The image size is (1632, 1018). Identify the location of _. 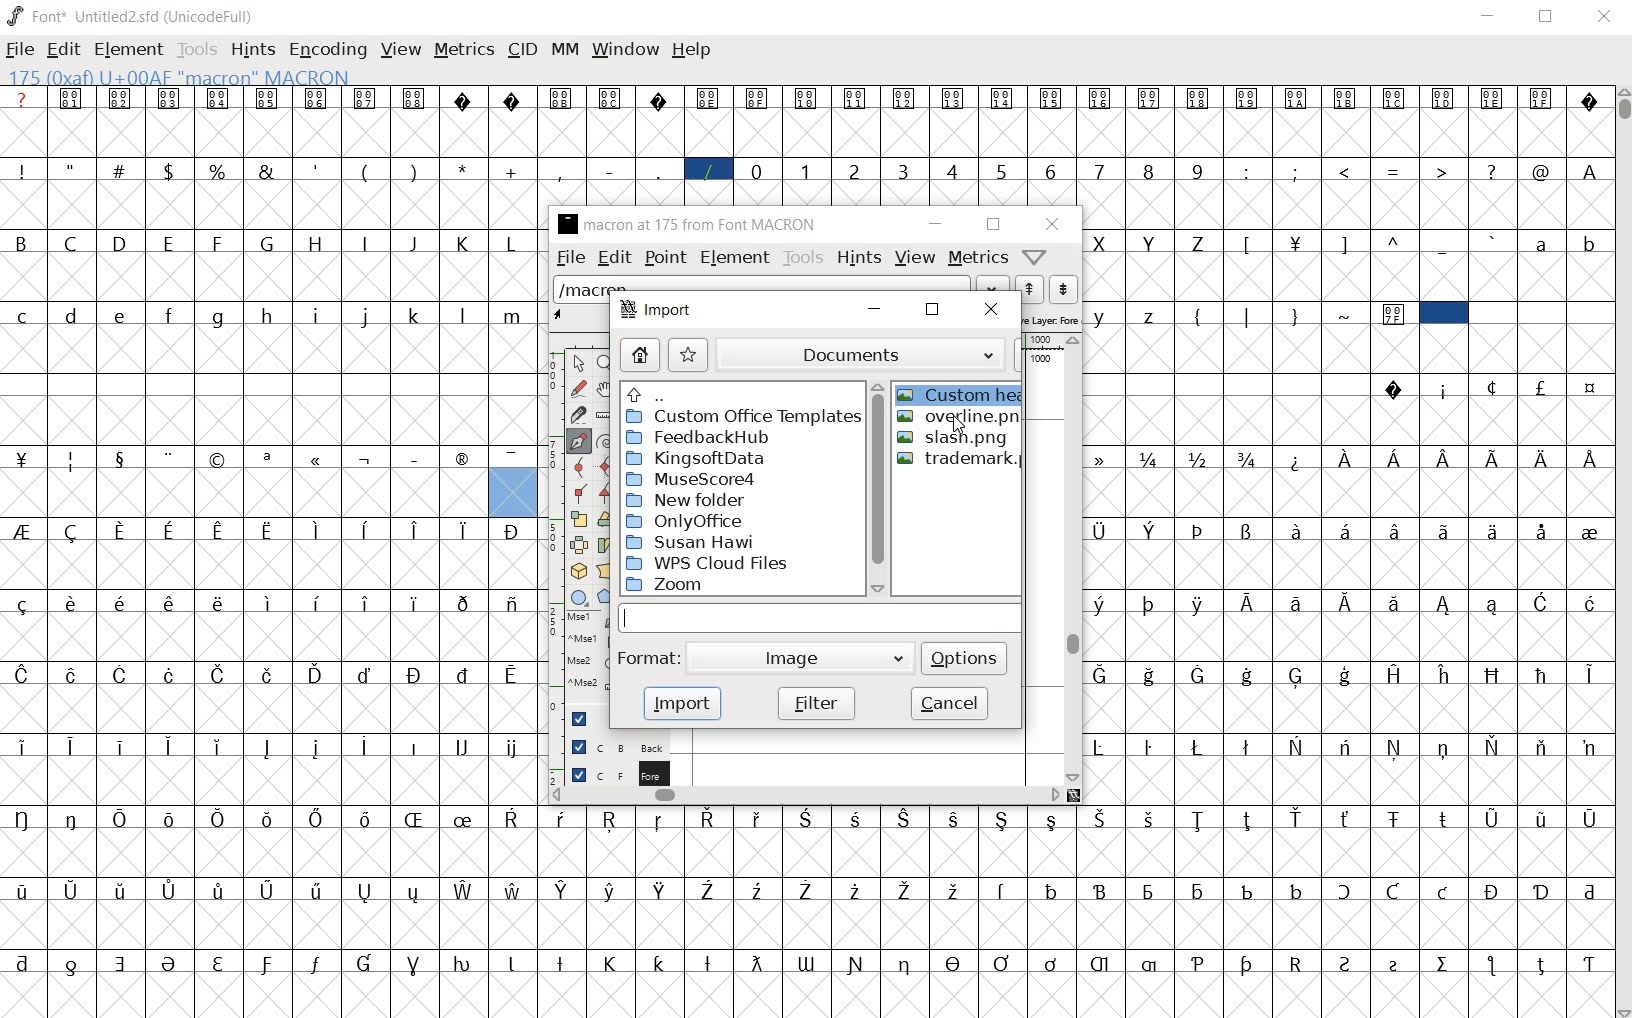
(1444, 244).